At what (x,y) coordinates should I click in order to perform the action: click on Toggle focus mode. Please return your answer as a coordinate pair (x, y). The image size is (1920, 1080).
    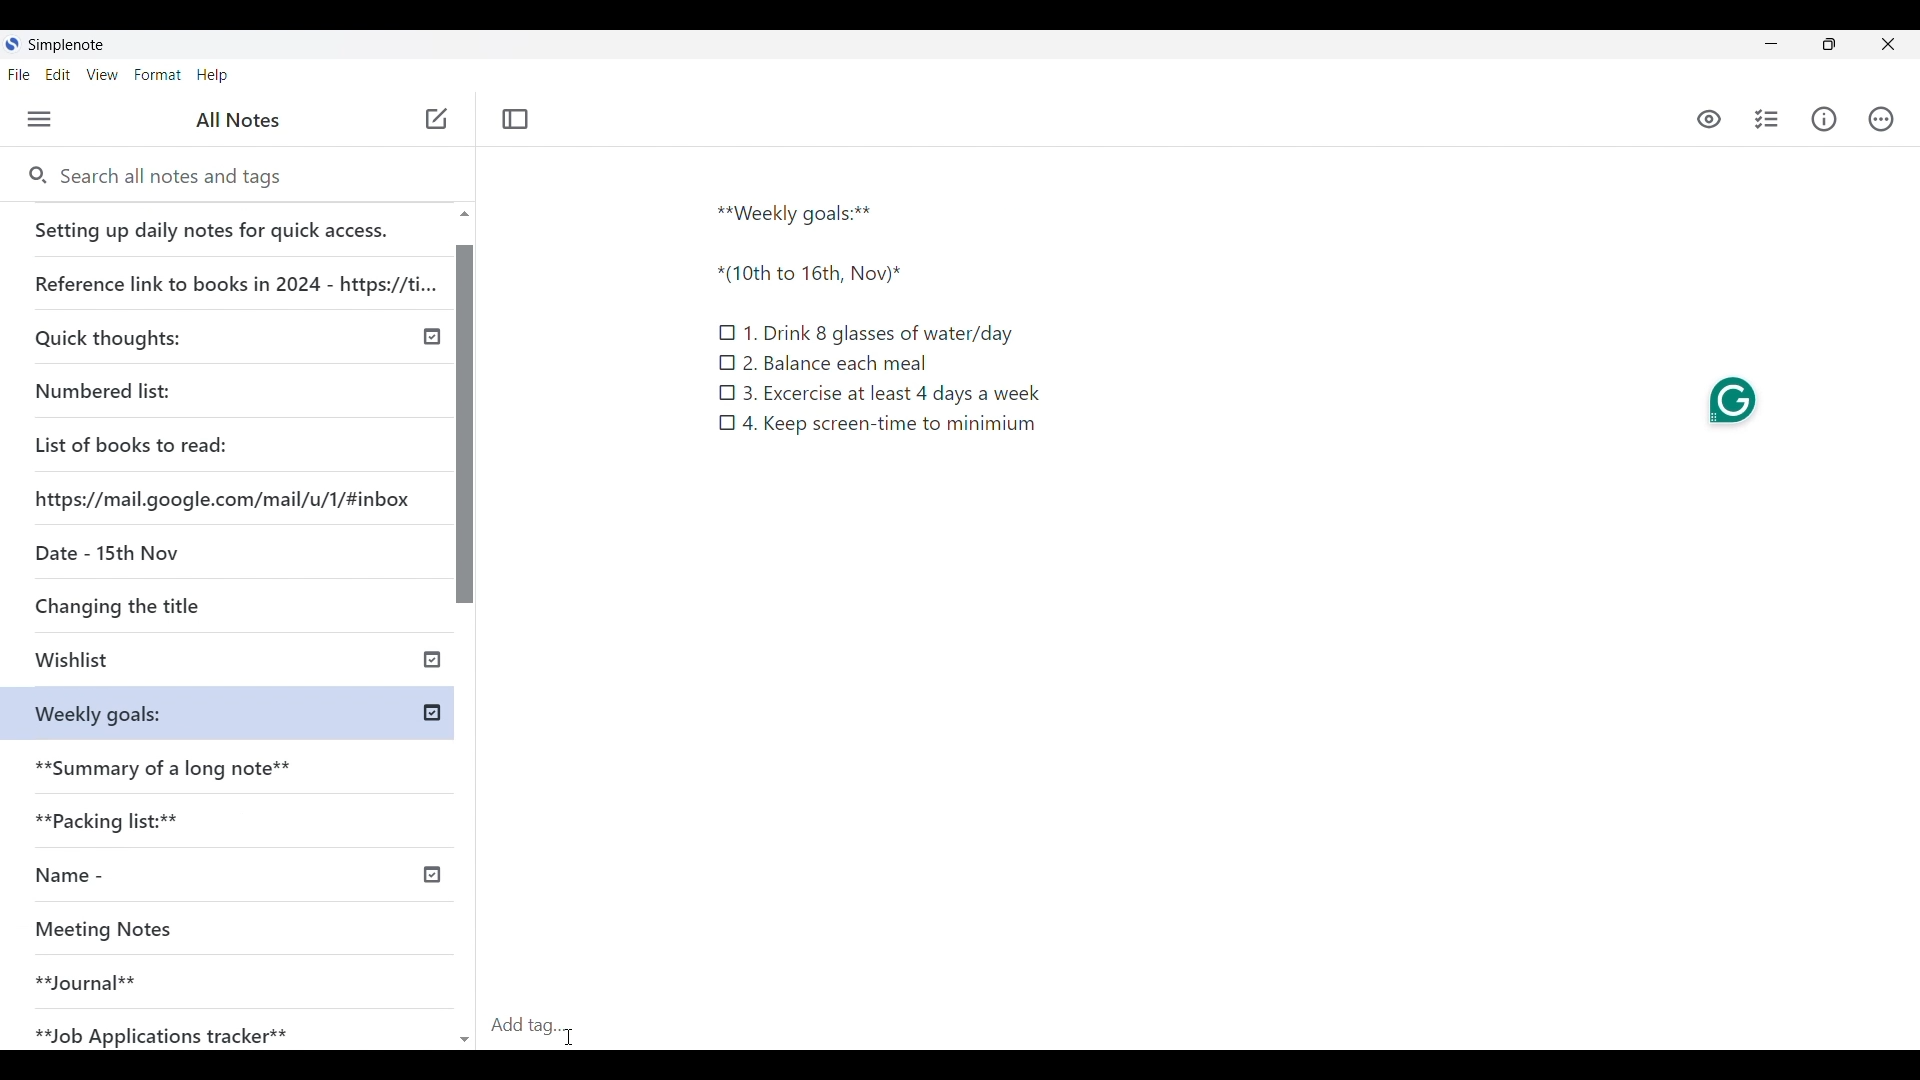
    Looking at the image, I should click on (516, 120).